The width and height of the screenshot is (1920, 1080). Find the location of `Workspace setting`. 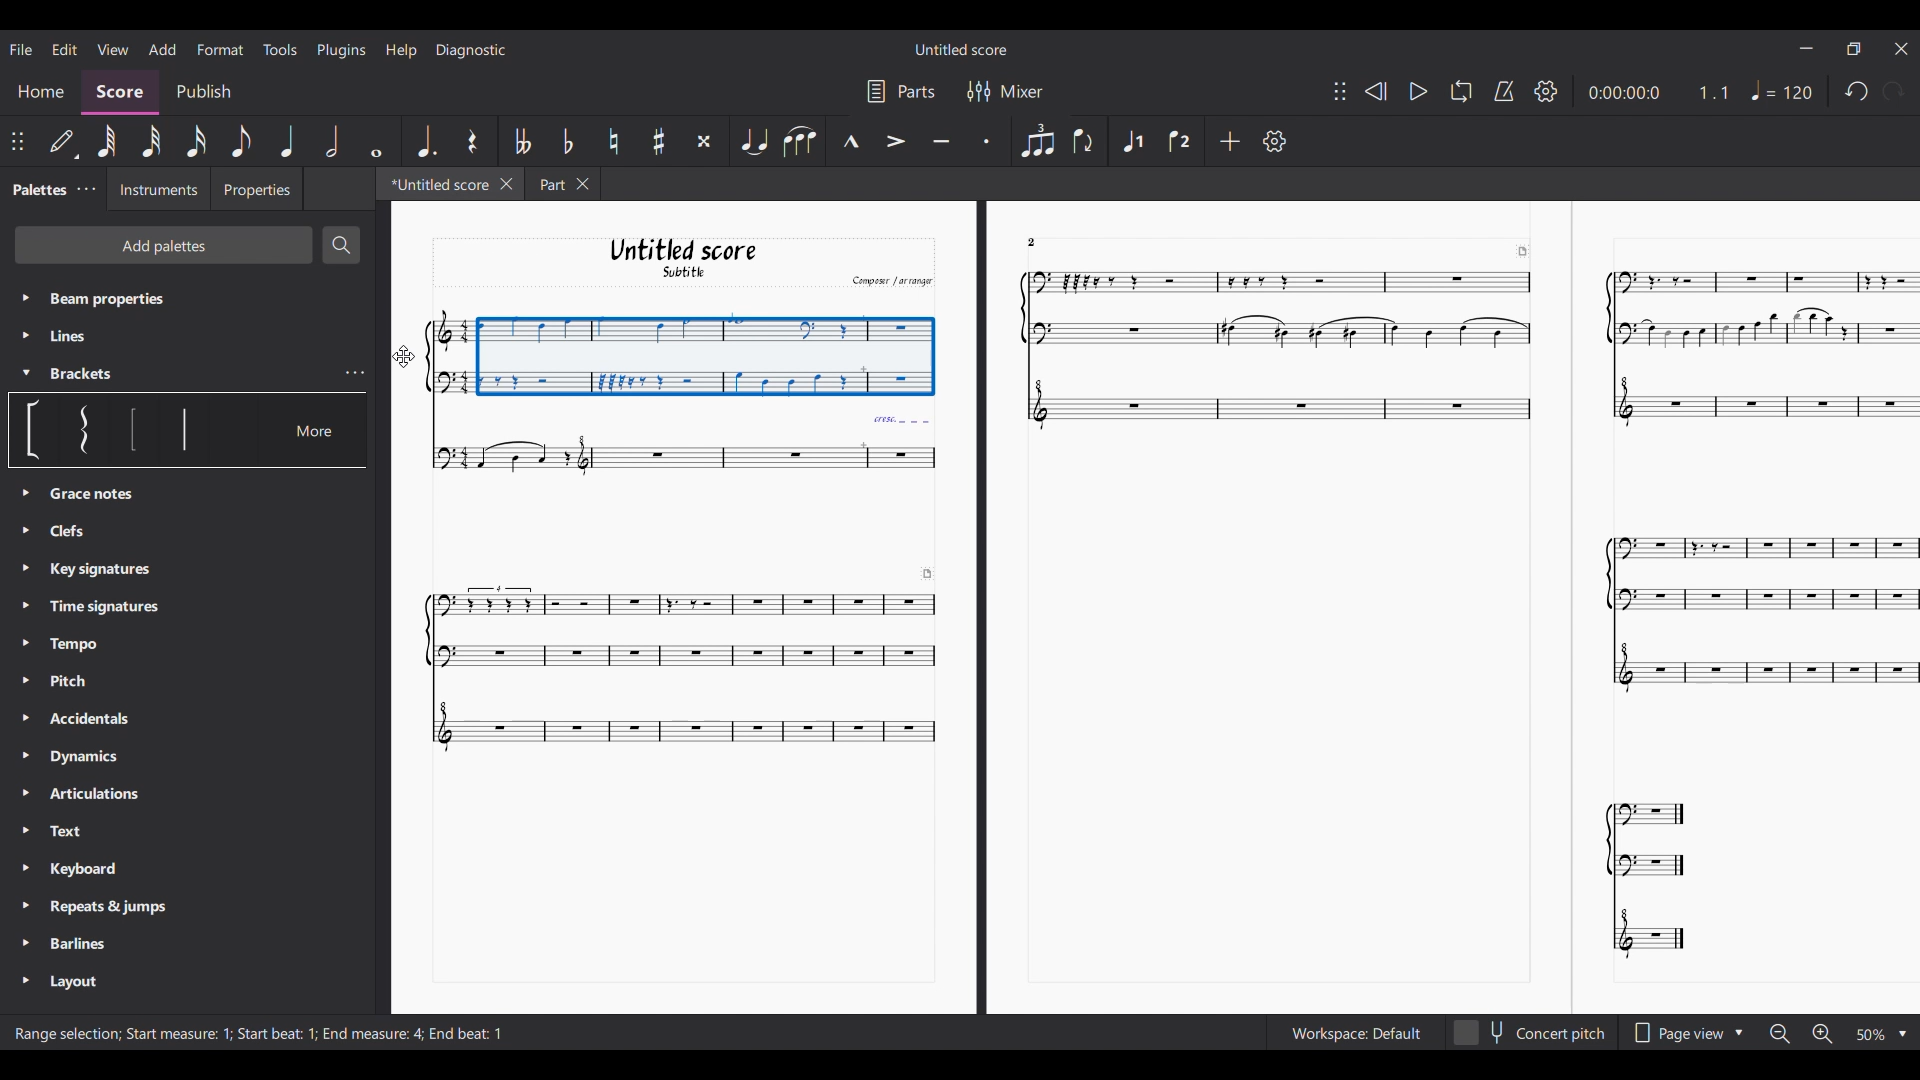

Workspace setting is located at coordinates (1355, 1033).